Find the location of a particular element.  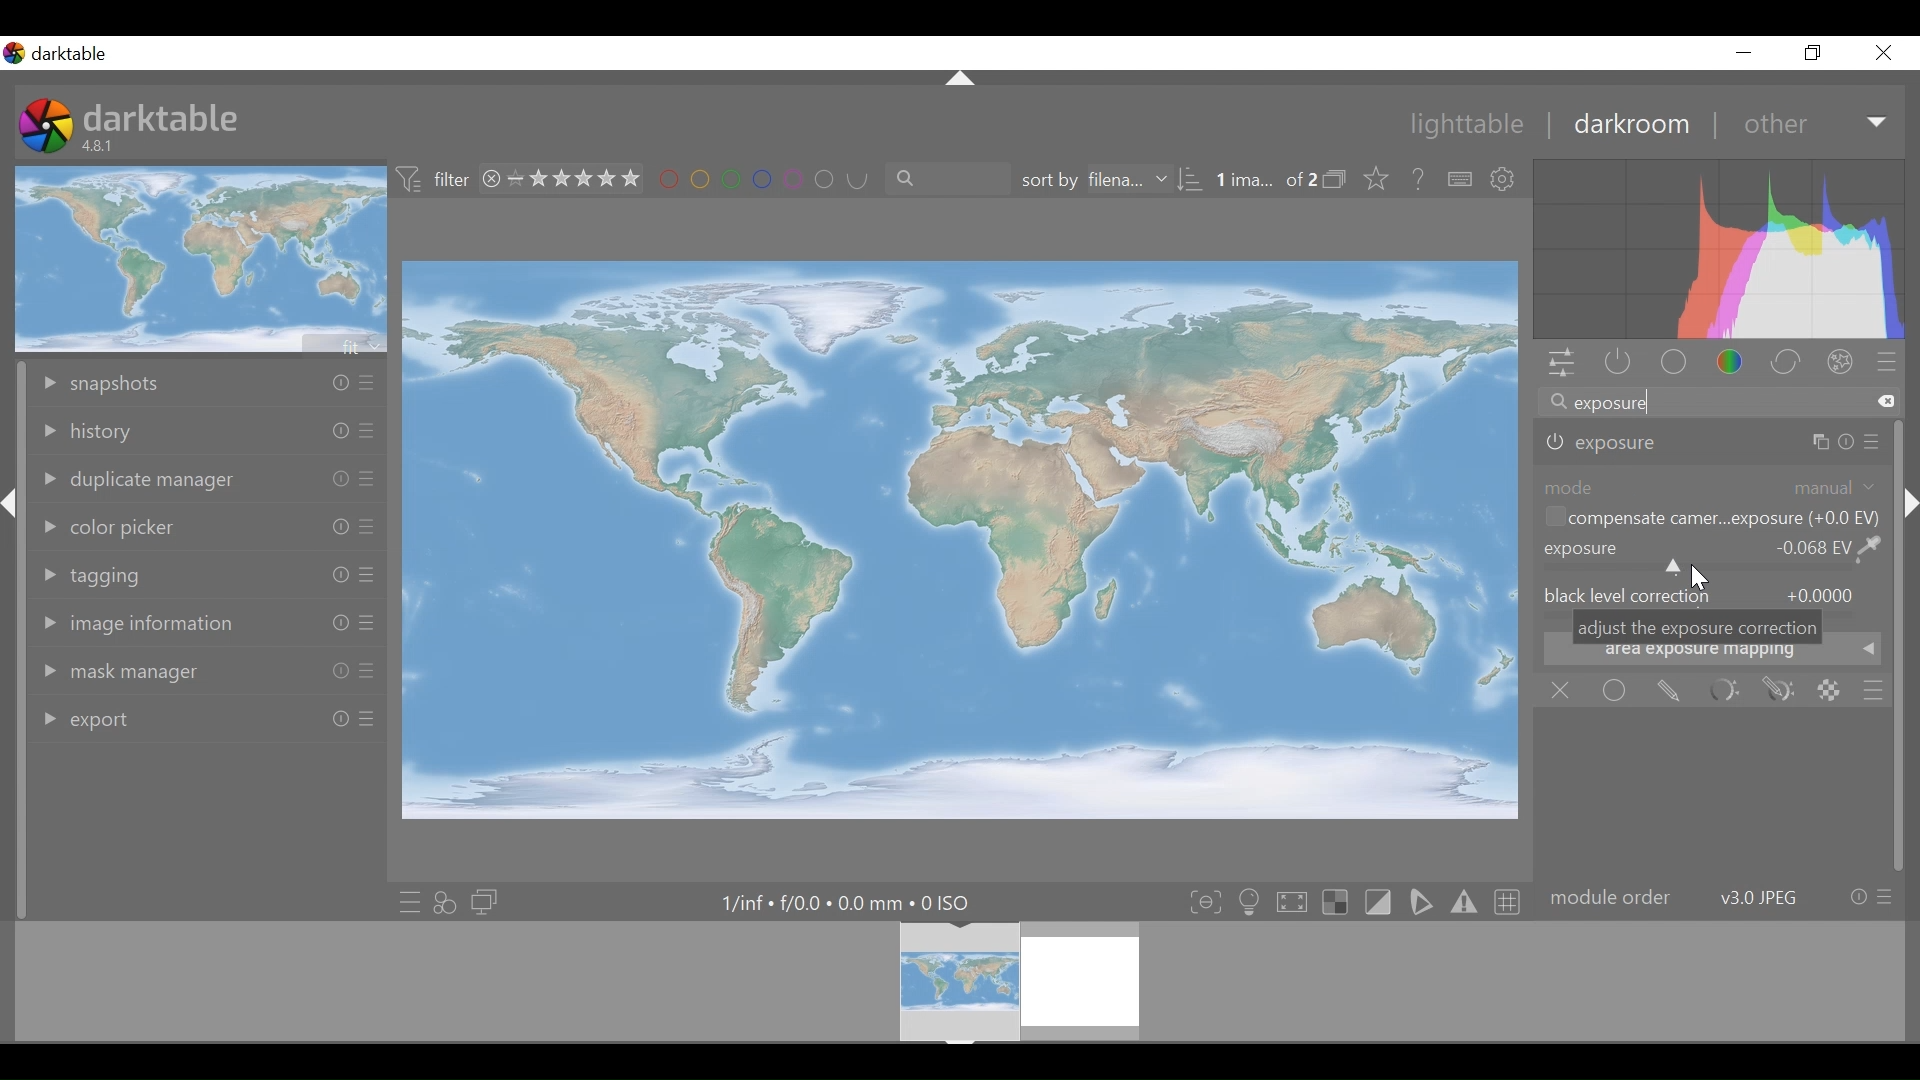

off  is located at coordinates (1562, 690).